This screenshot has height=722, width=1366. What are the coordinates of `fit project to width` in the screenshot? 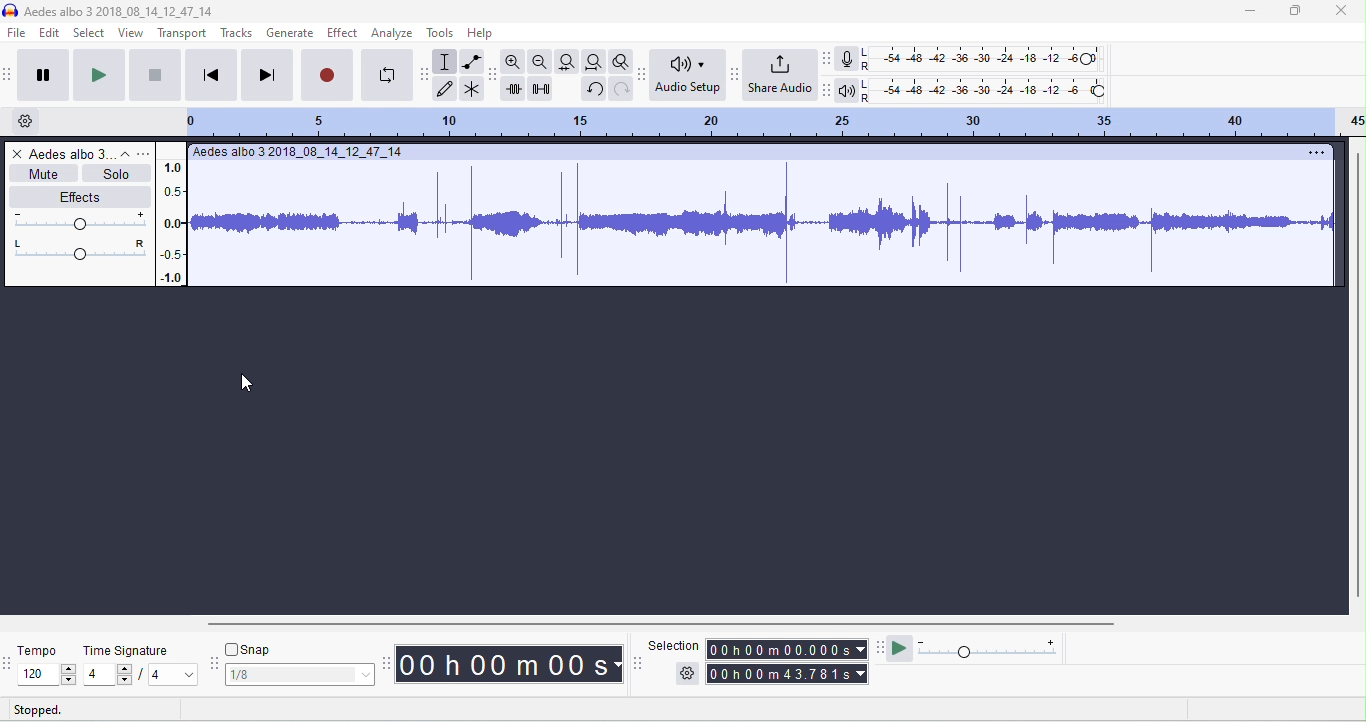 It's located at (593, 61).